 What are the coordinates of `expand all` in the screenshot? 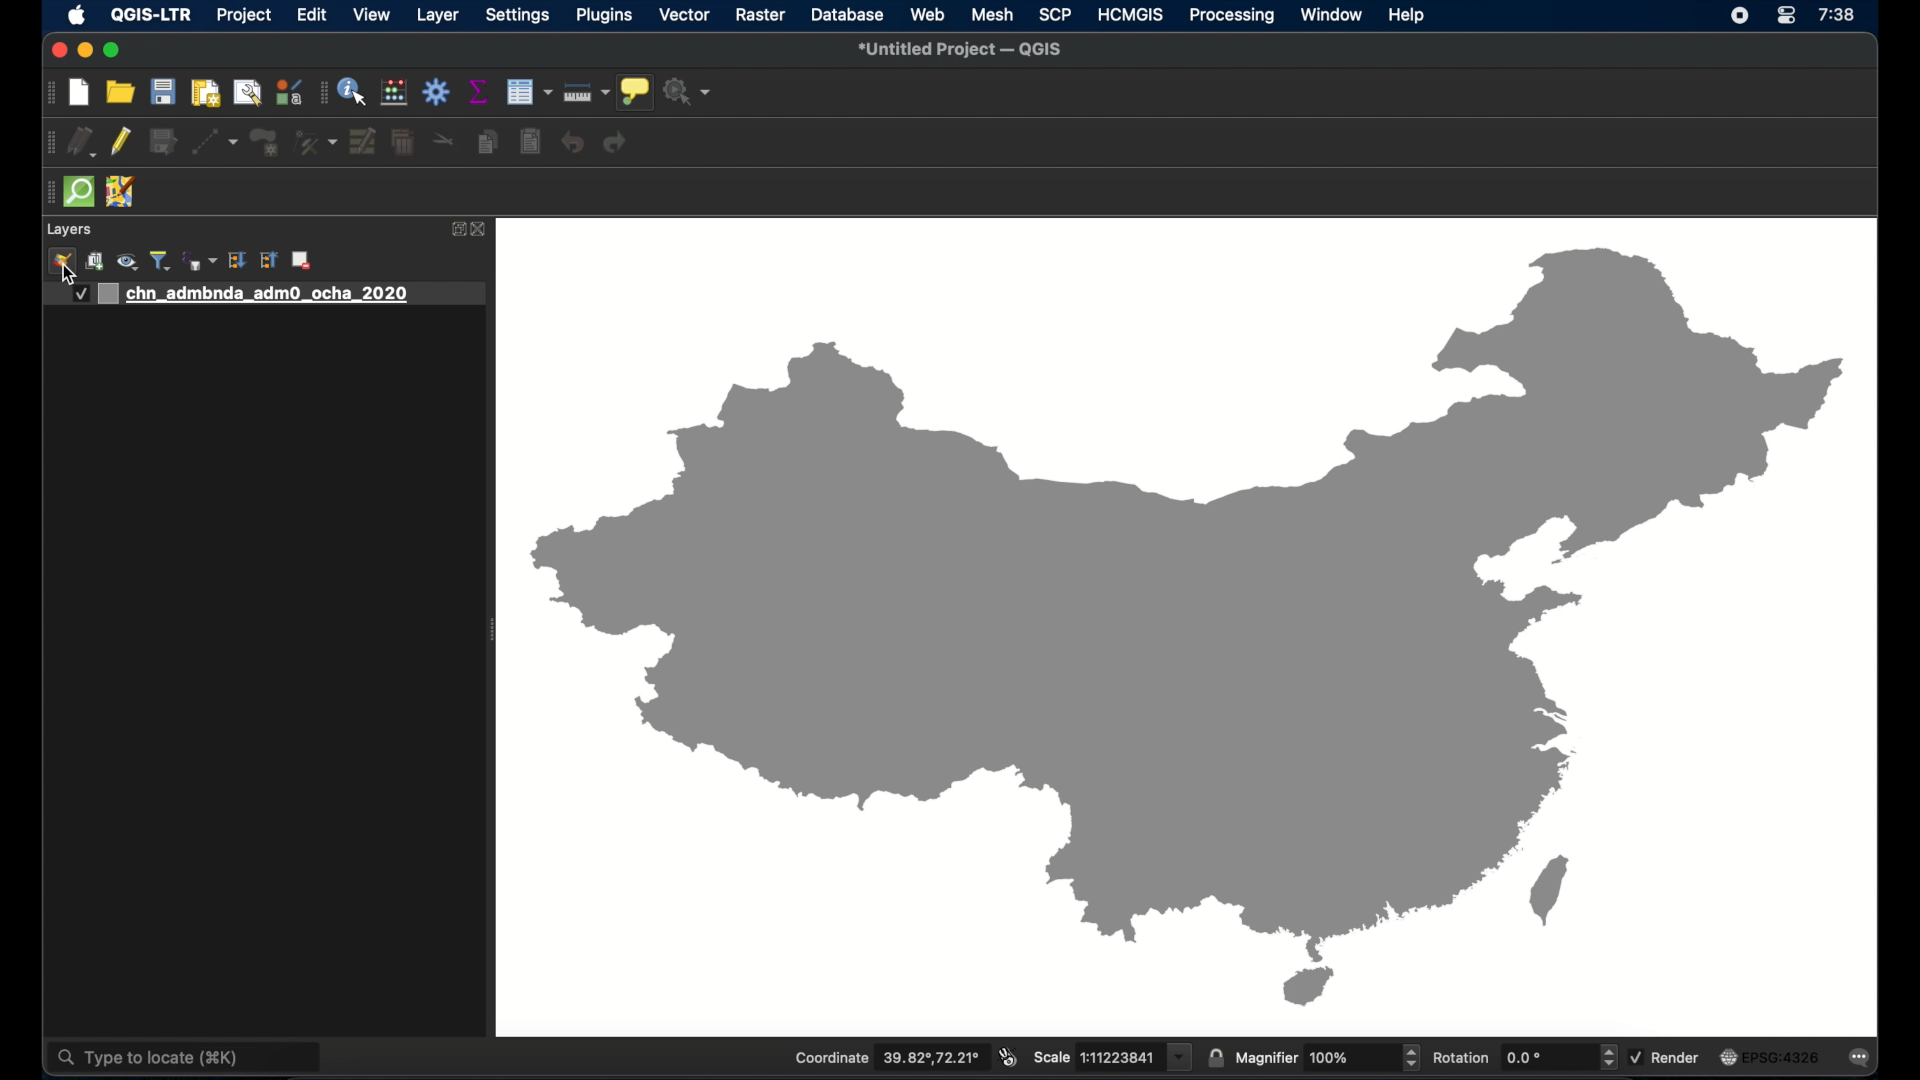 It's located at (237, 262).